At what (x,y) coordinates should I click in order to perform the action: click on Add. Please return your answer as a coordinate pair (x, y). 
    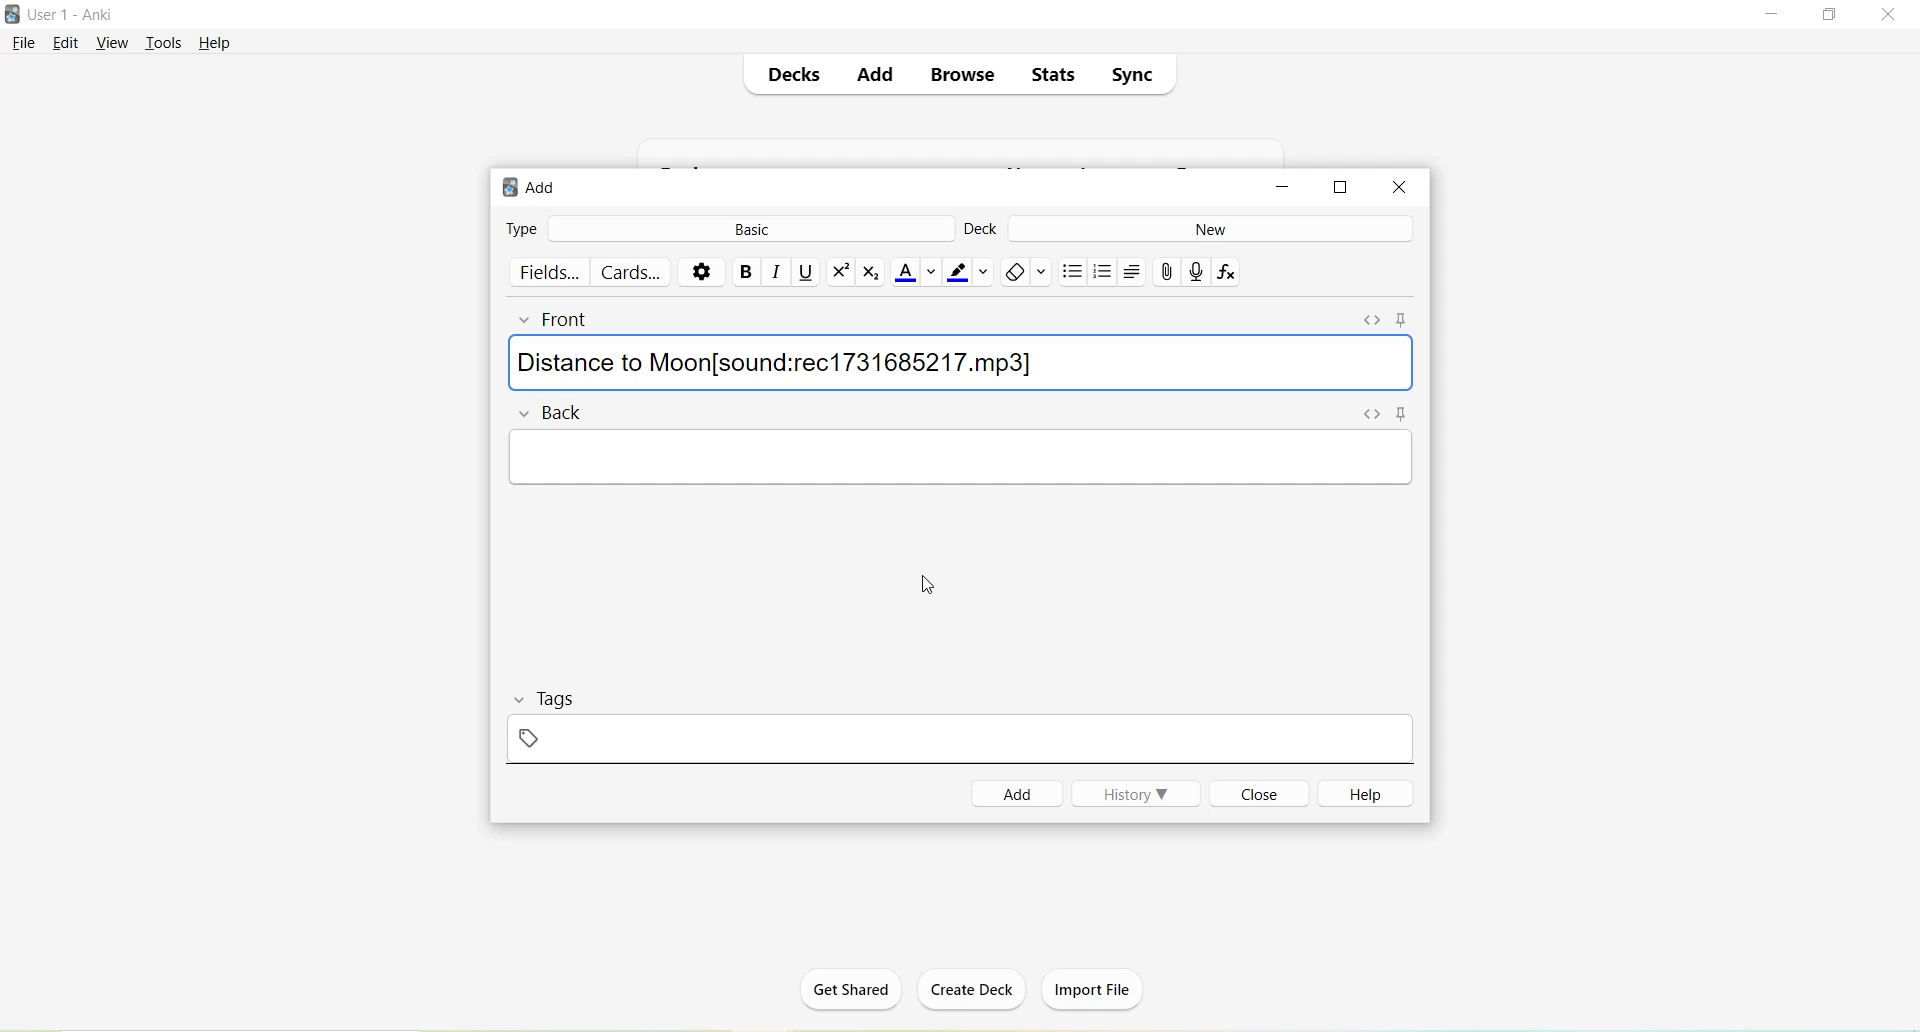
    Looking at the image, I should click on (536, 189).